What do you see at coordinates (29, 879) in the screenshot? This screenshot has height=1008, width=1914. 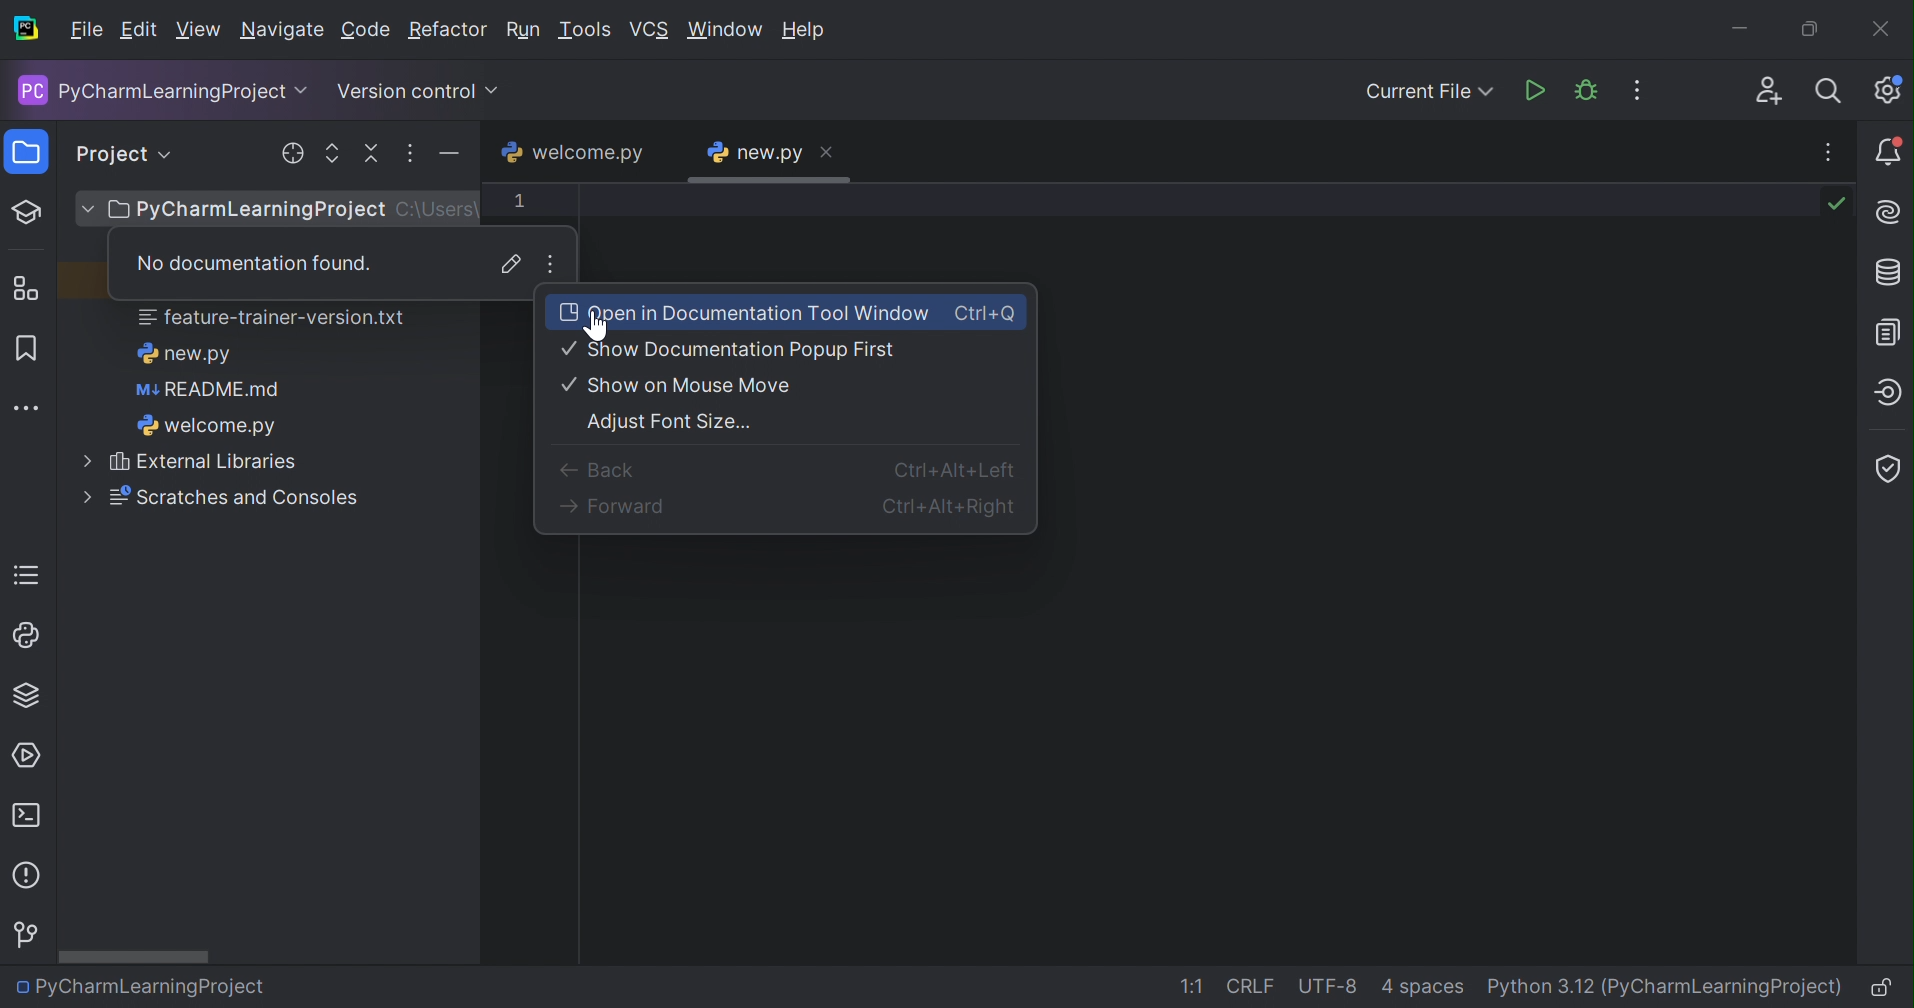 I see `Problems` at bounding box center [29, 879].